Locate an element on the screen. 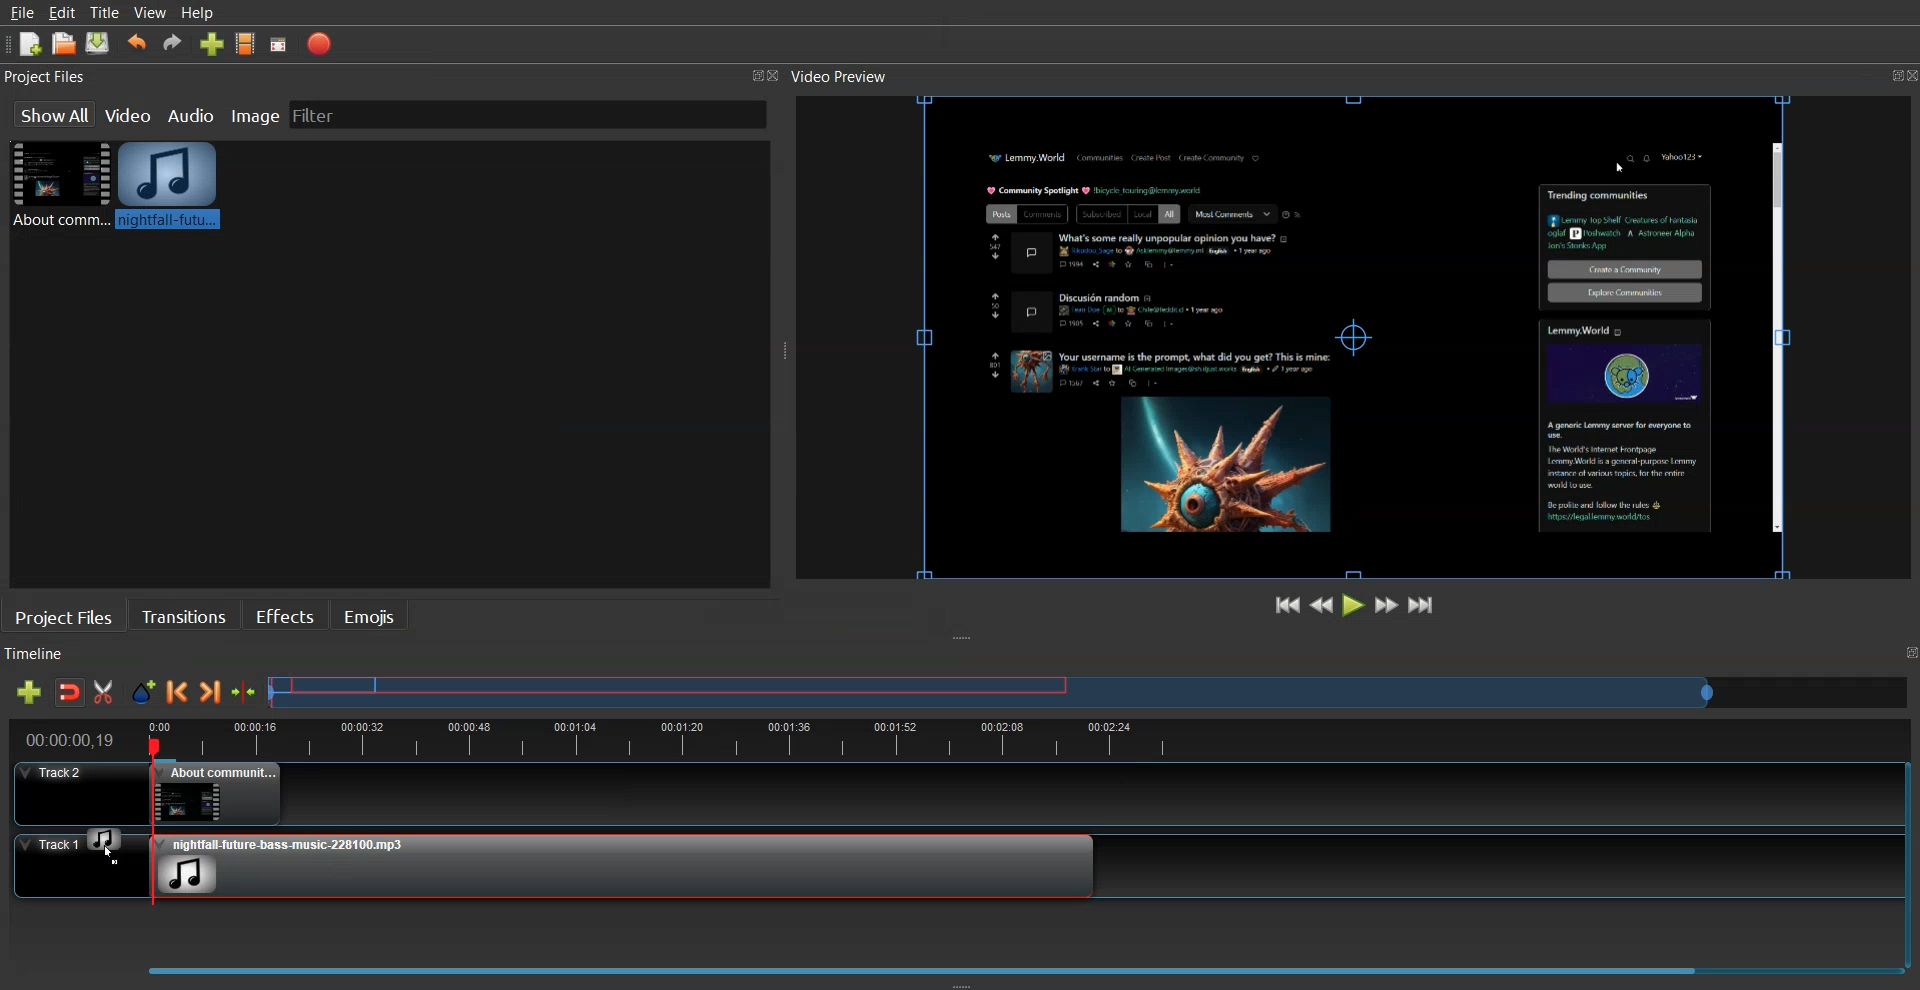 This screenshot has height=990, width=1920. Effects is located at coordinates (284, 614).